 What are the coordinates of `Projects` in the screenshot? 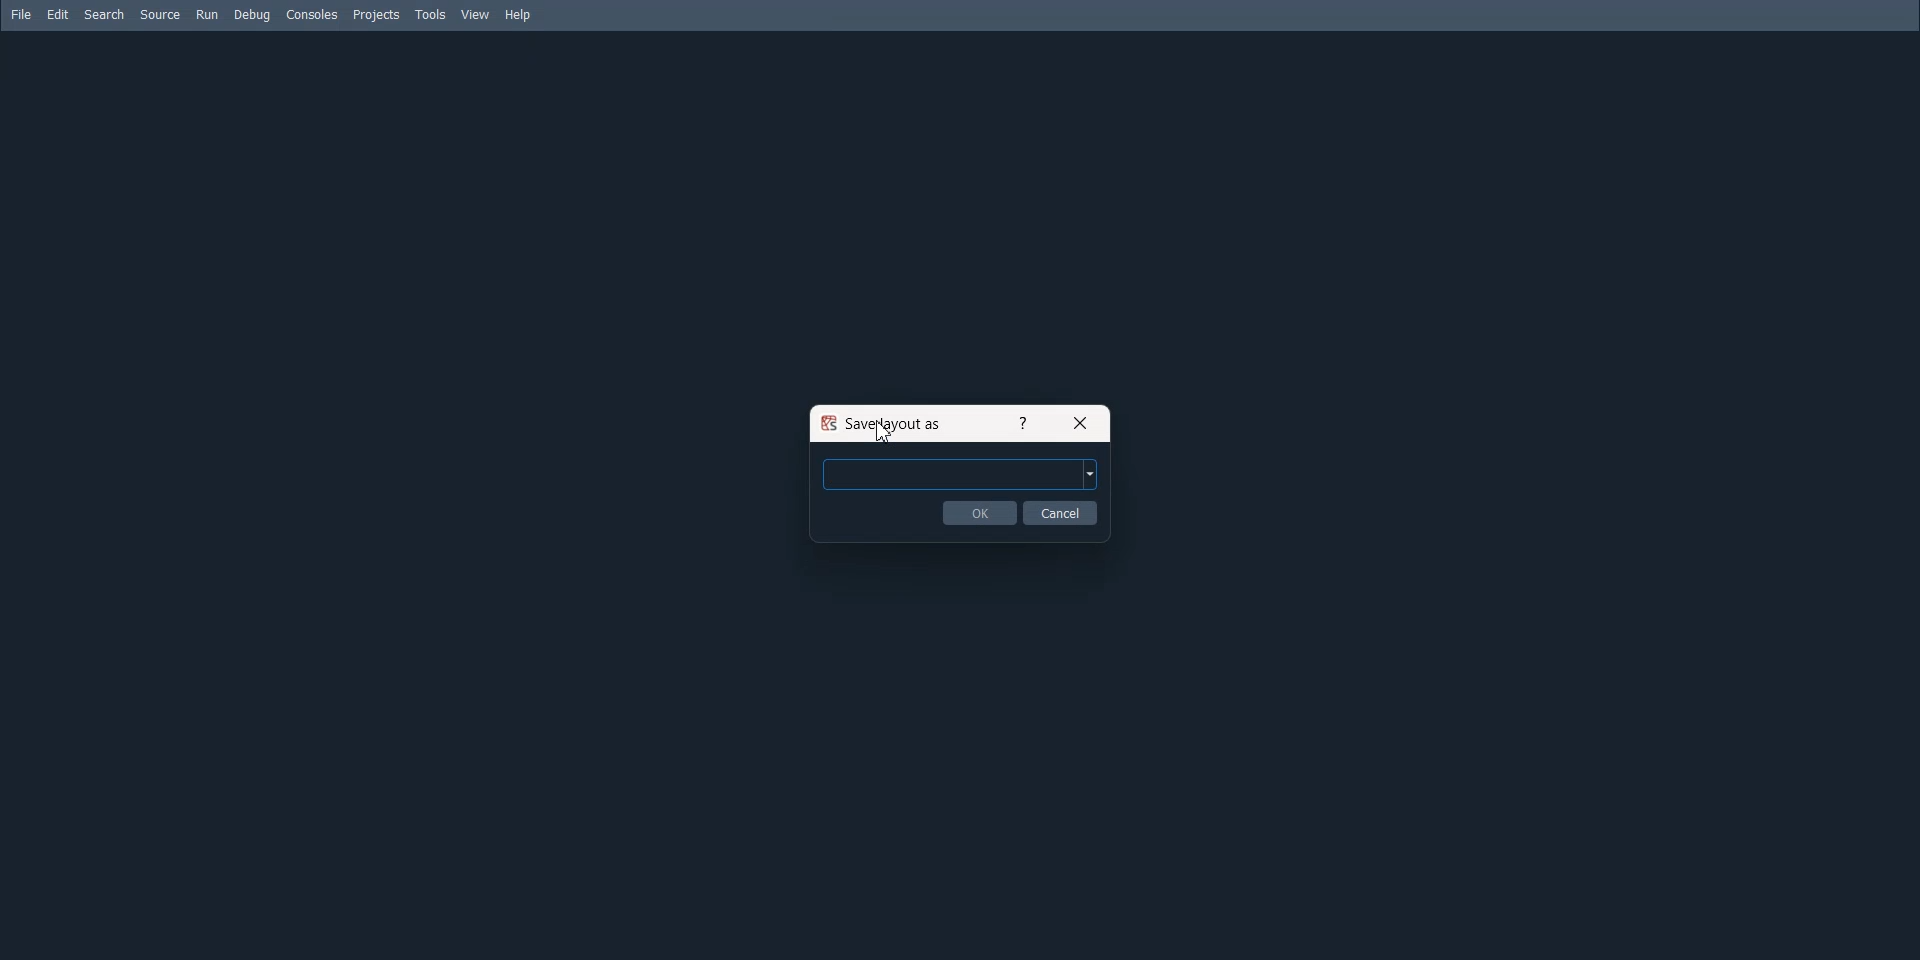 It's located at (377, 16).